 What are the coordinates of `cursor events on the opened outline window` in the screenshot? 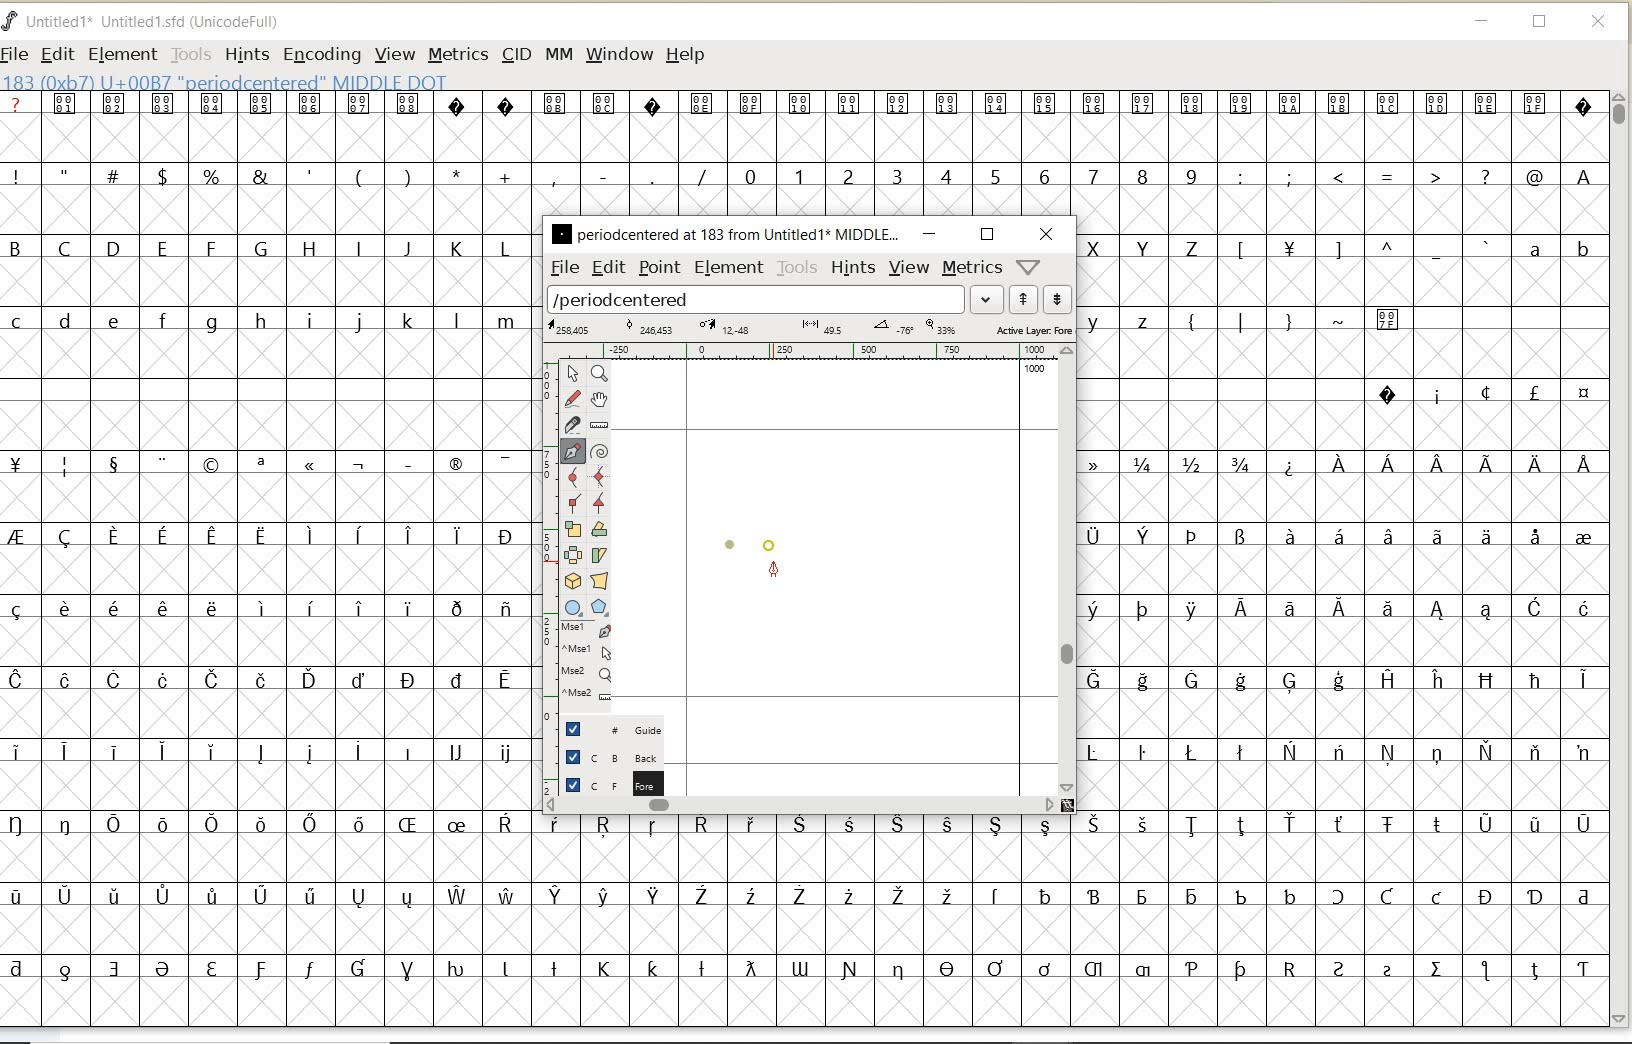 It's located at (587, 662).